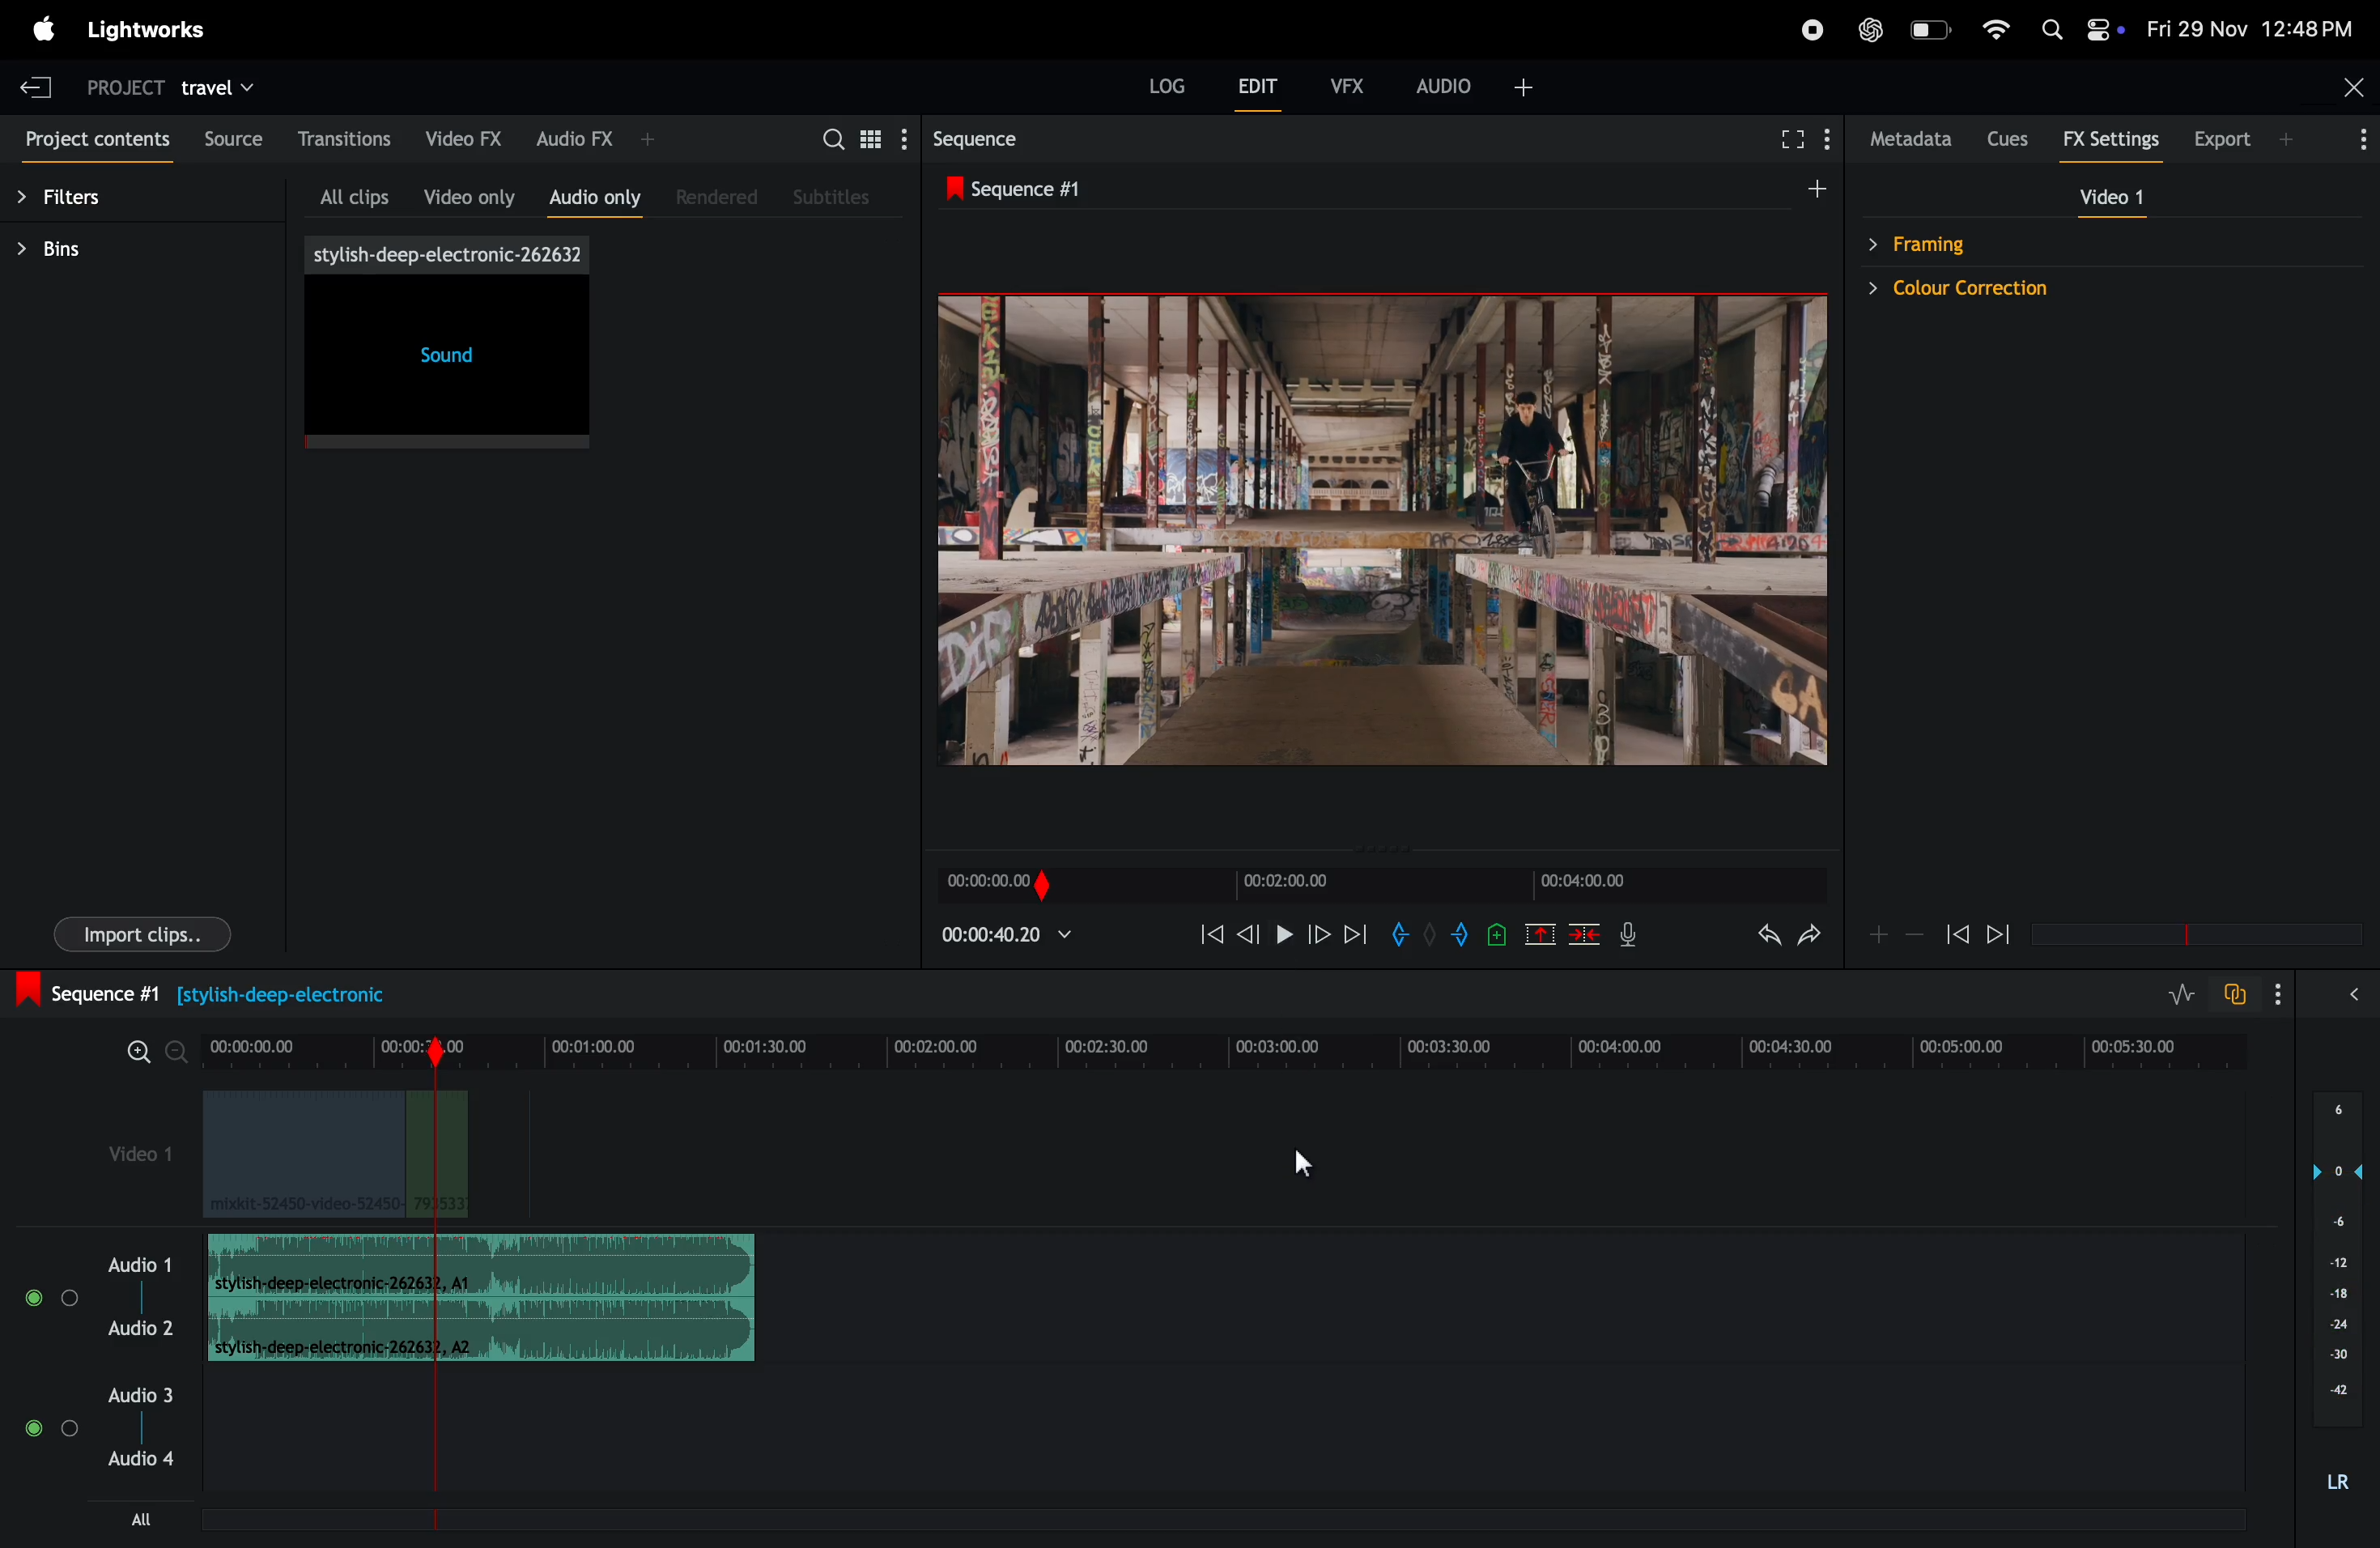 The width and height of the screenshot is (2380, 1548). Describe the element at coordinates (1997, 28) in the screenshot. I see `wifi` at that location.